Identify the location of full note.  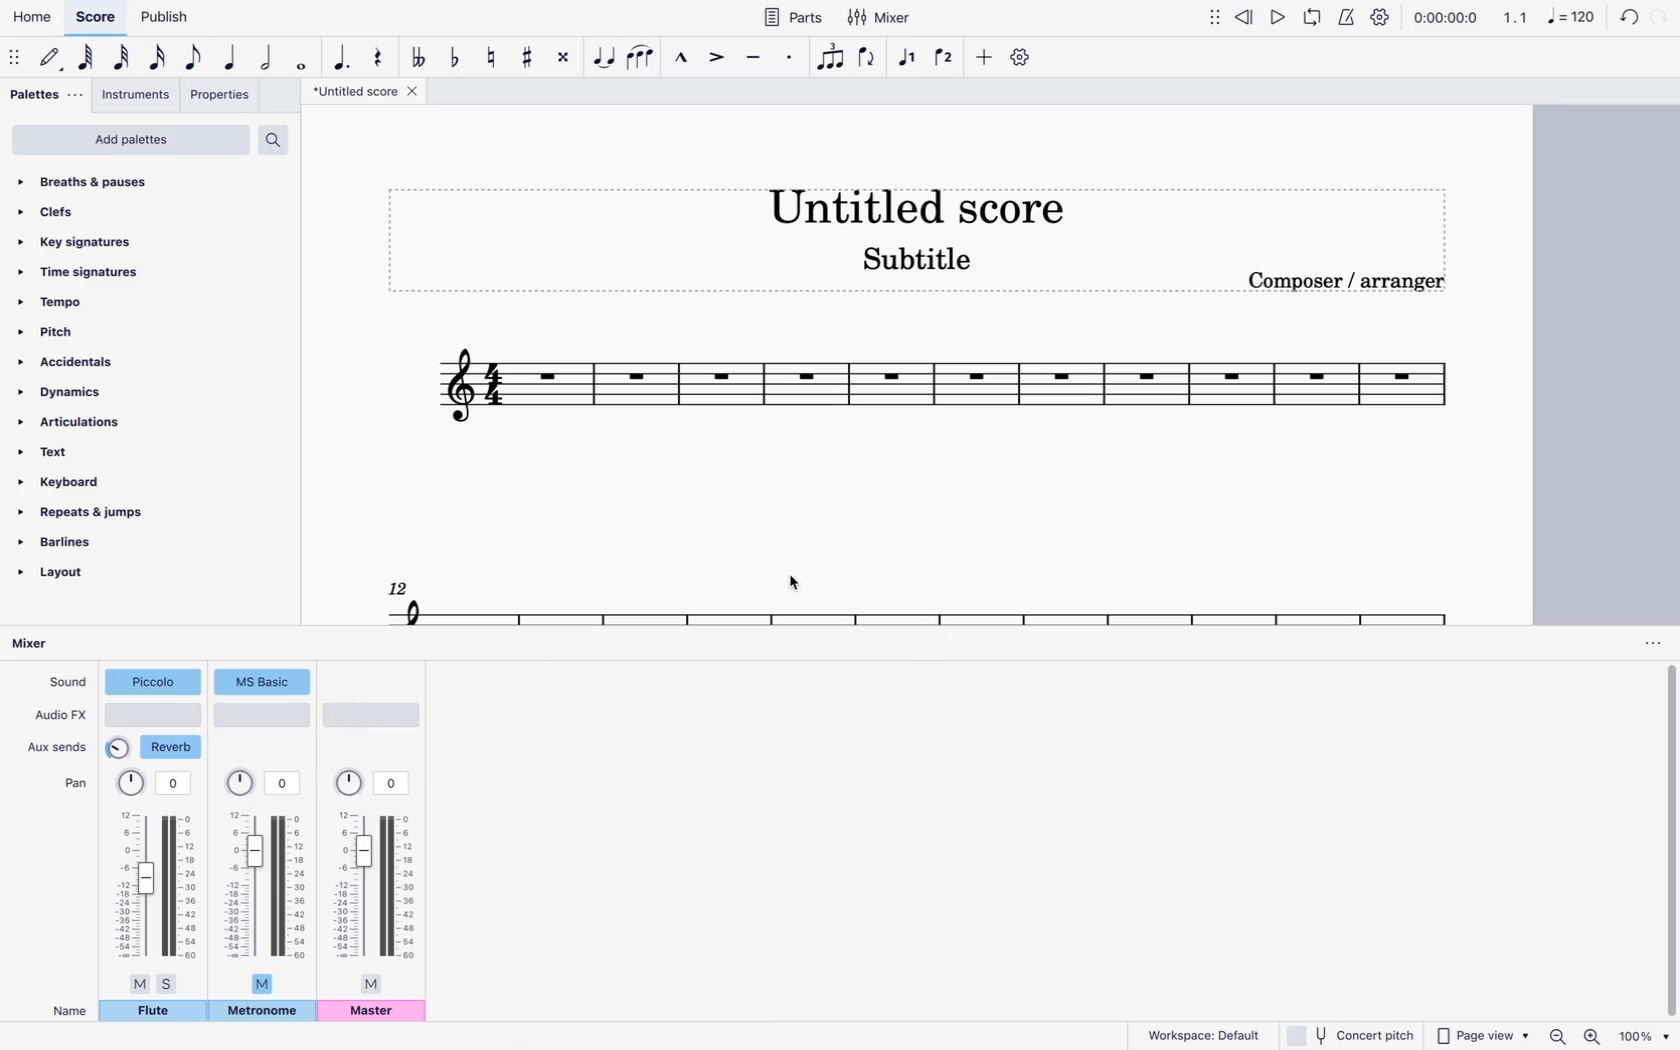
(302, 58).